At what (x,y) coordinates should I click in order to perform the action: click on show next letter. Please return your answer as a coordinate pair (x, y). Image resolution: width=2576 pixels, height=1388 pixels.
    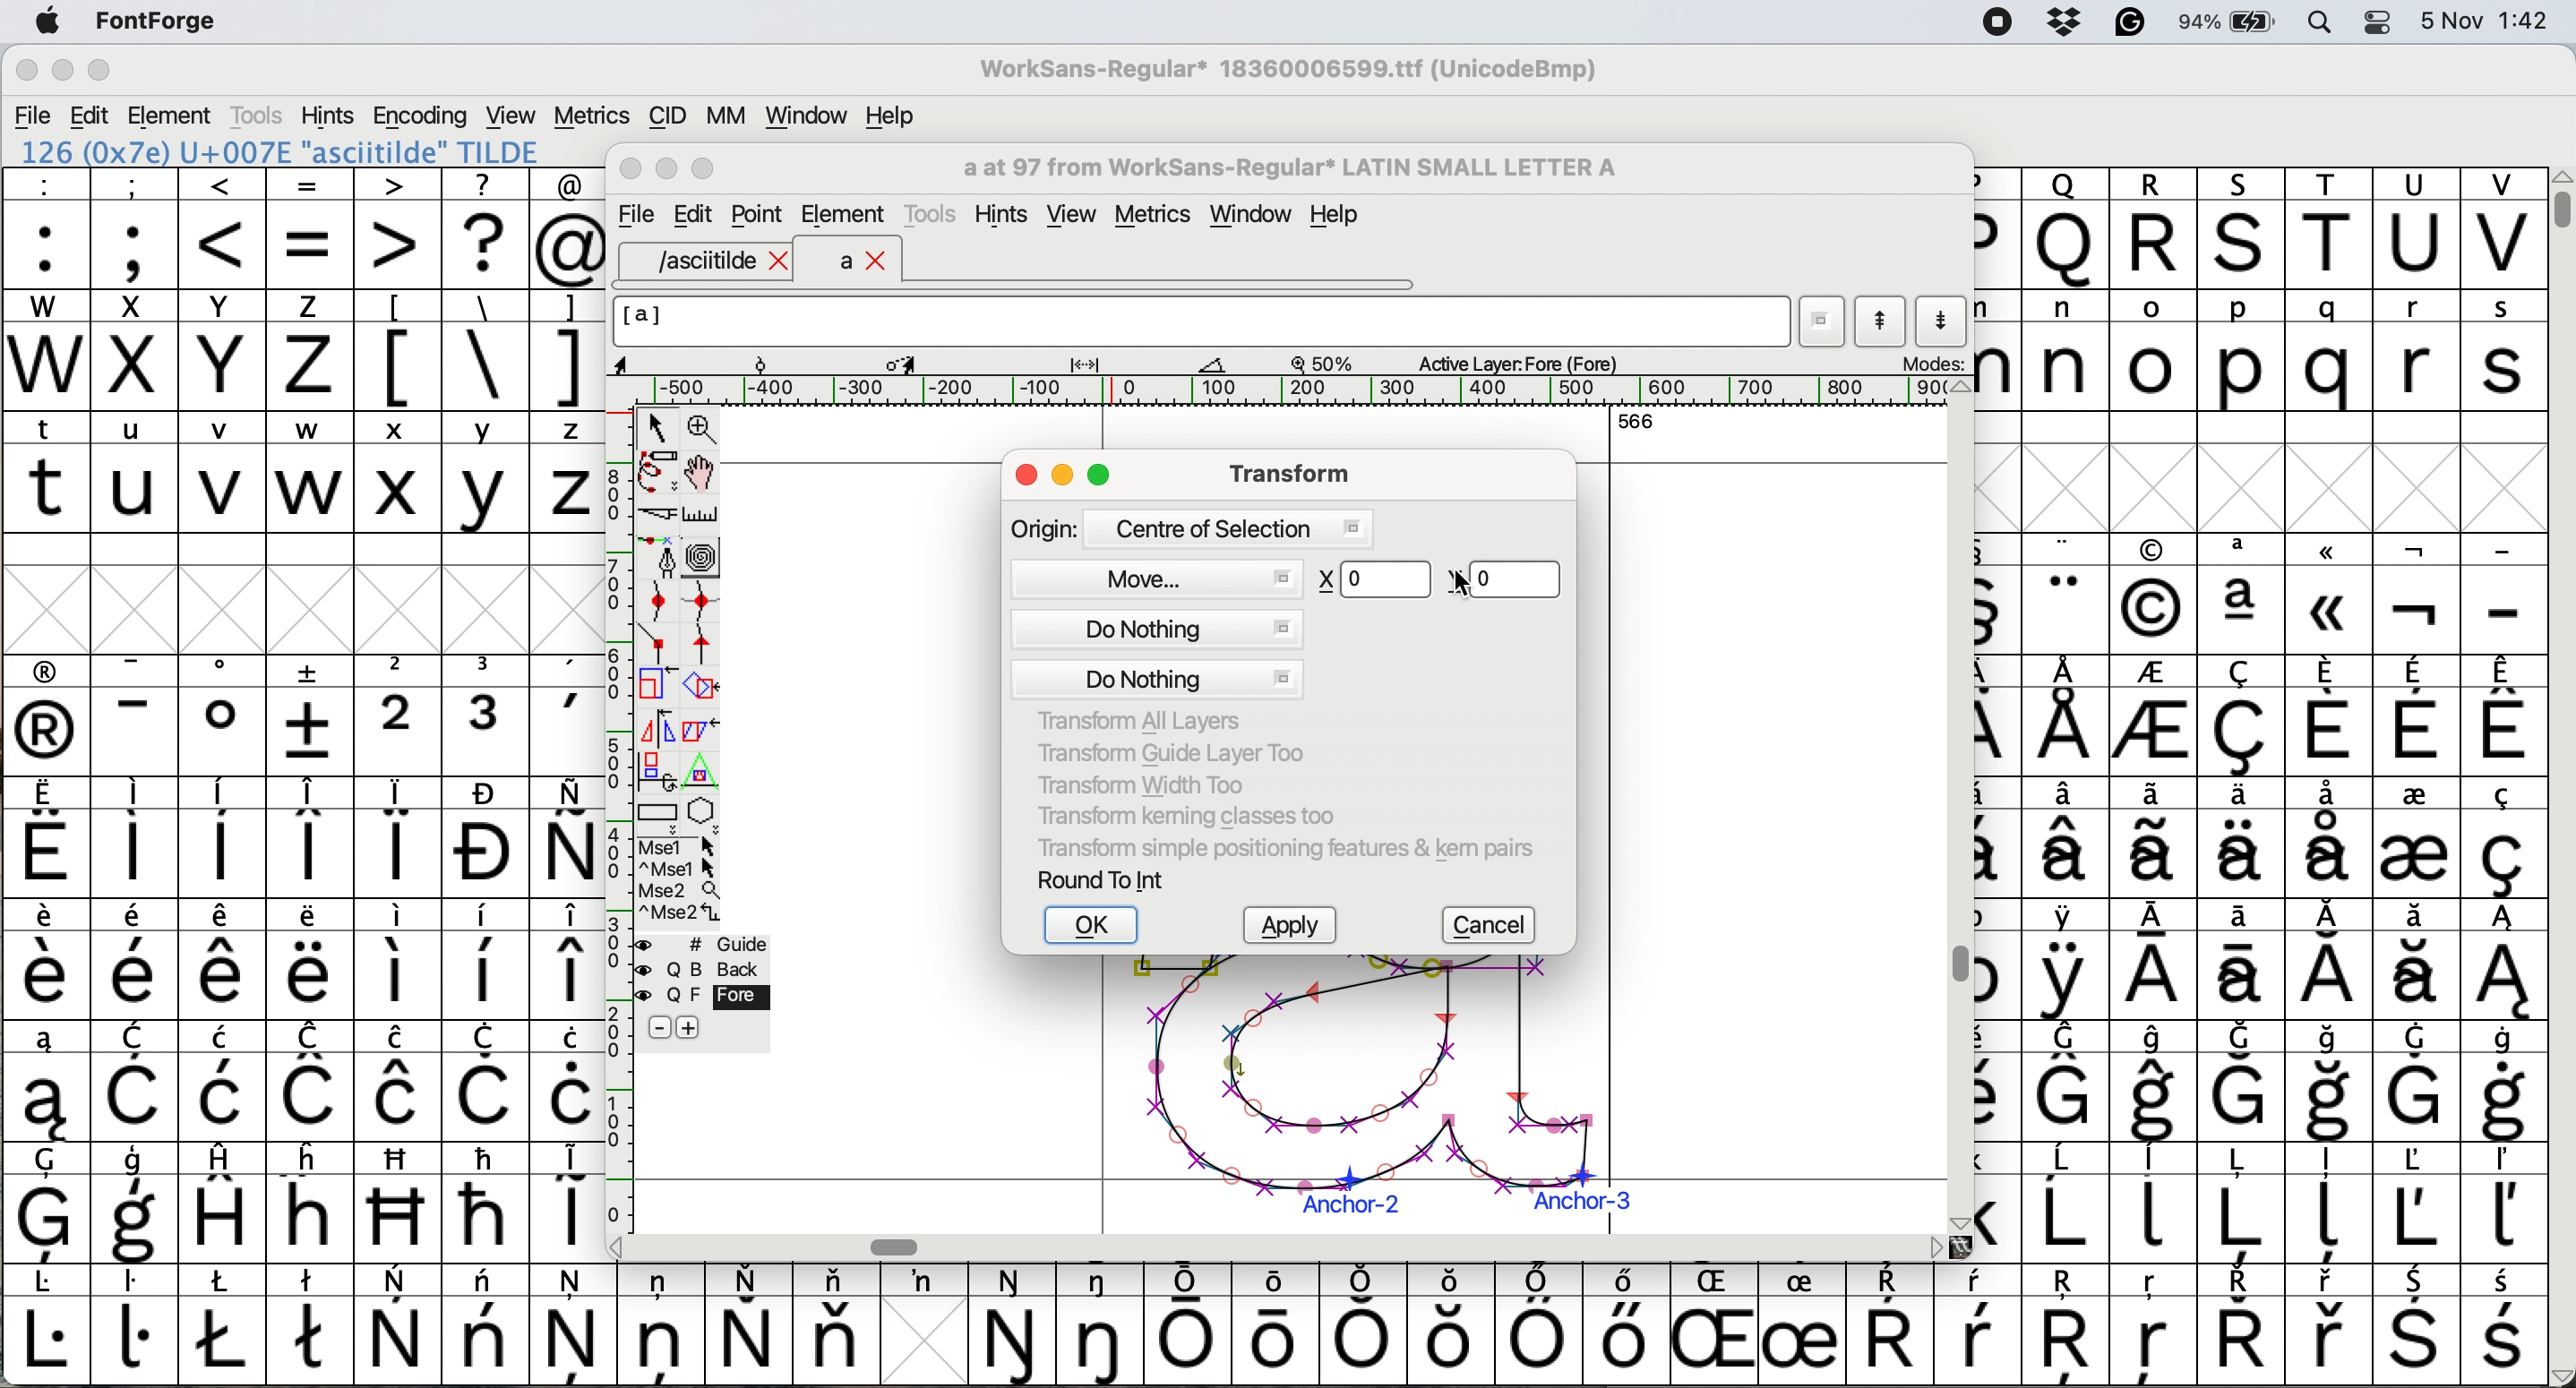
    Looking at the image, I should click on (1945, 320).